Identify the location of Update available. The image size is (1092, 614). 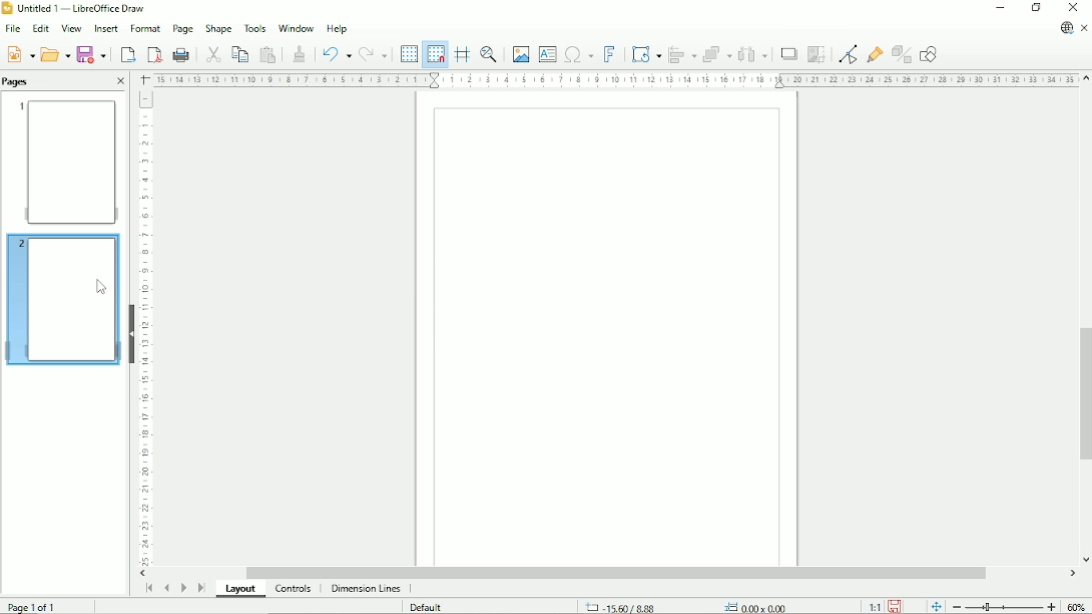
(1066, 28).